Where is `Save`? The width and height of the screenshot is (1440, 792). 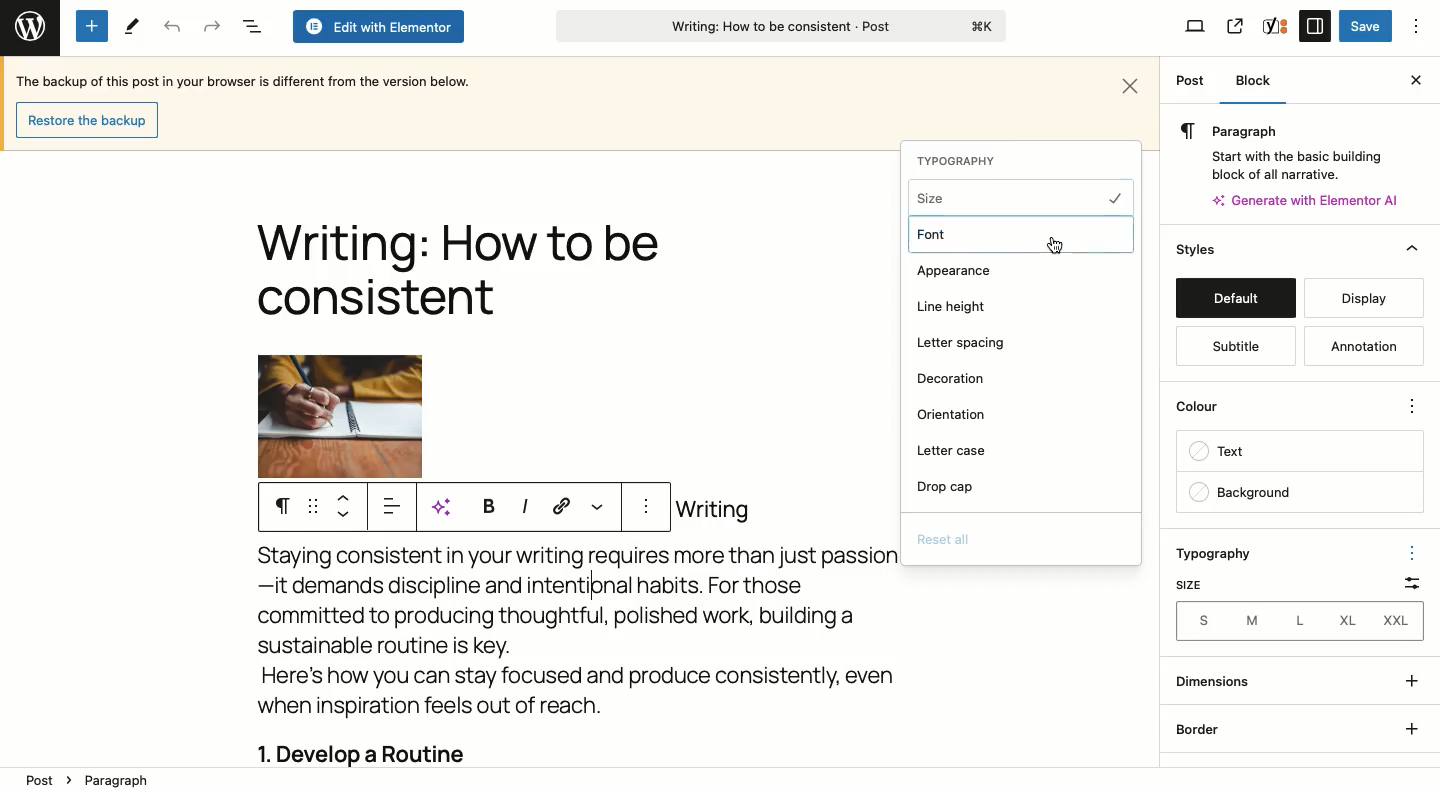
Save is located at coordinates (1365, 27).